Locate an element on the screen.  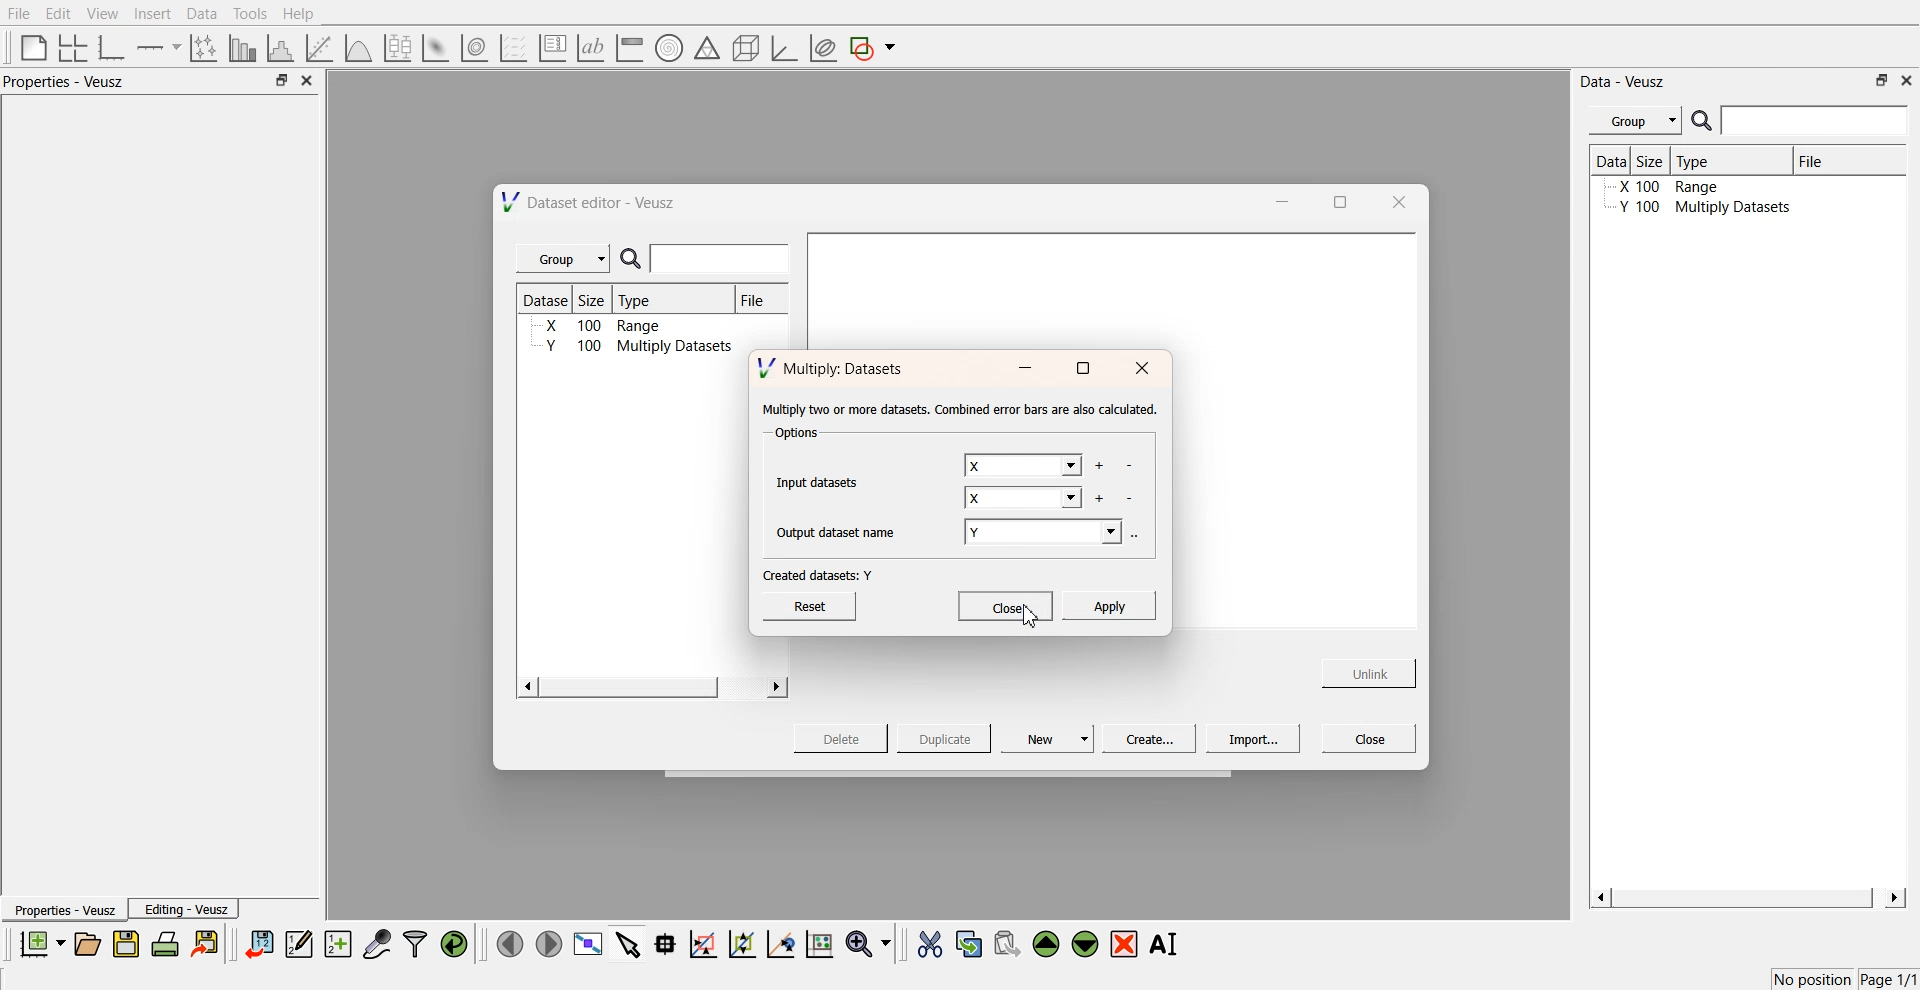
Help is located at coordinates (305, 16).